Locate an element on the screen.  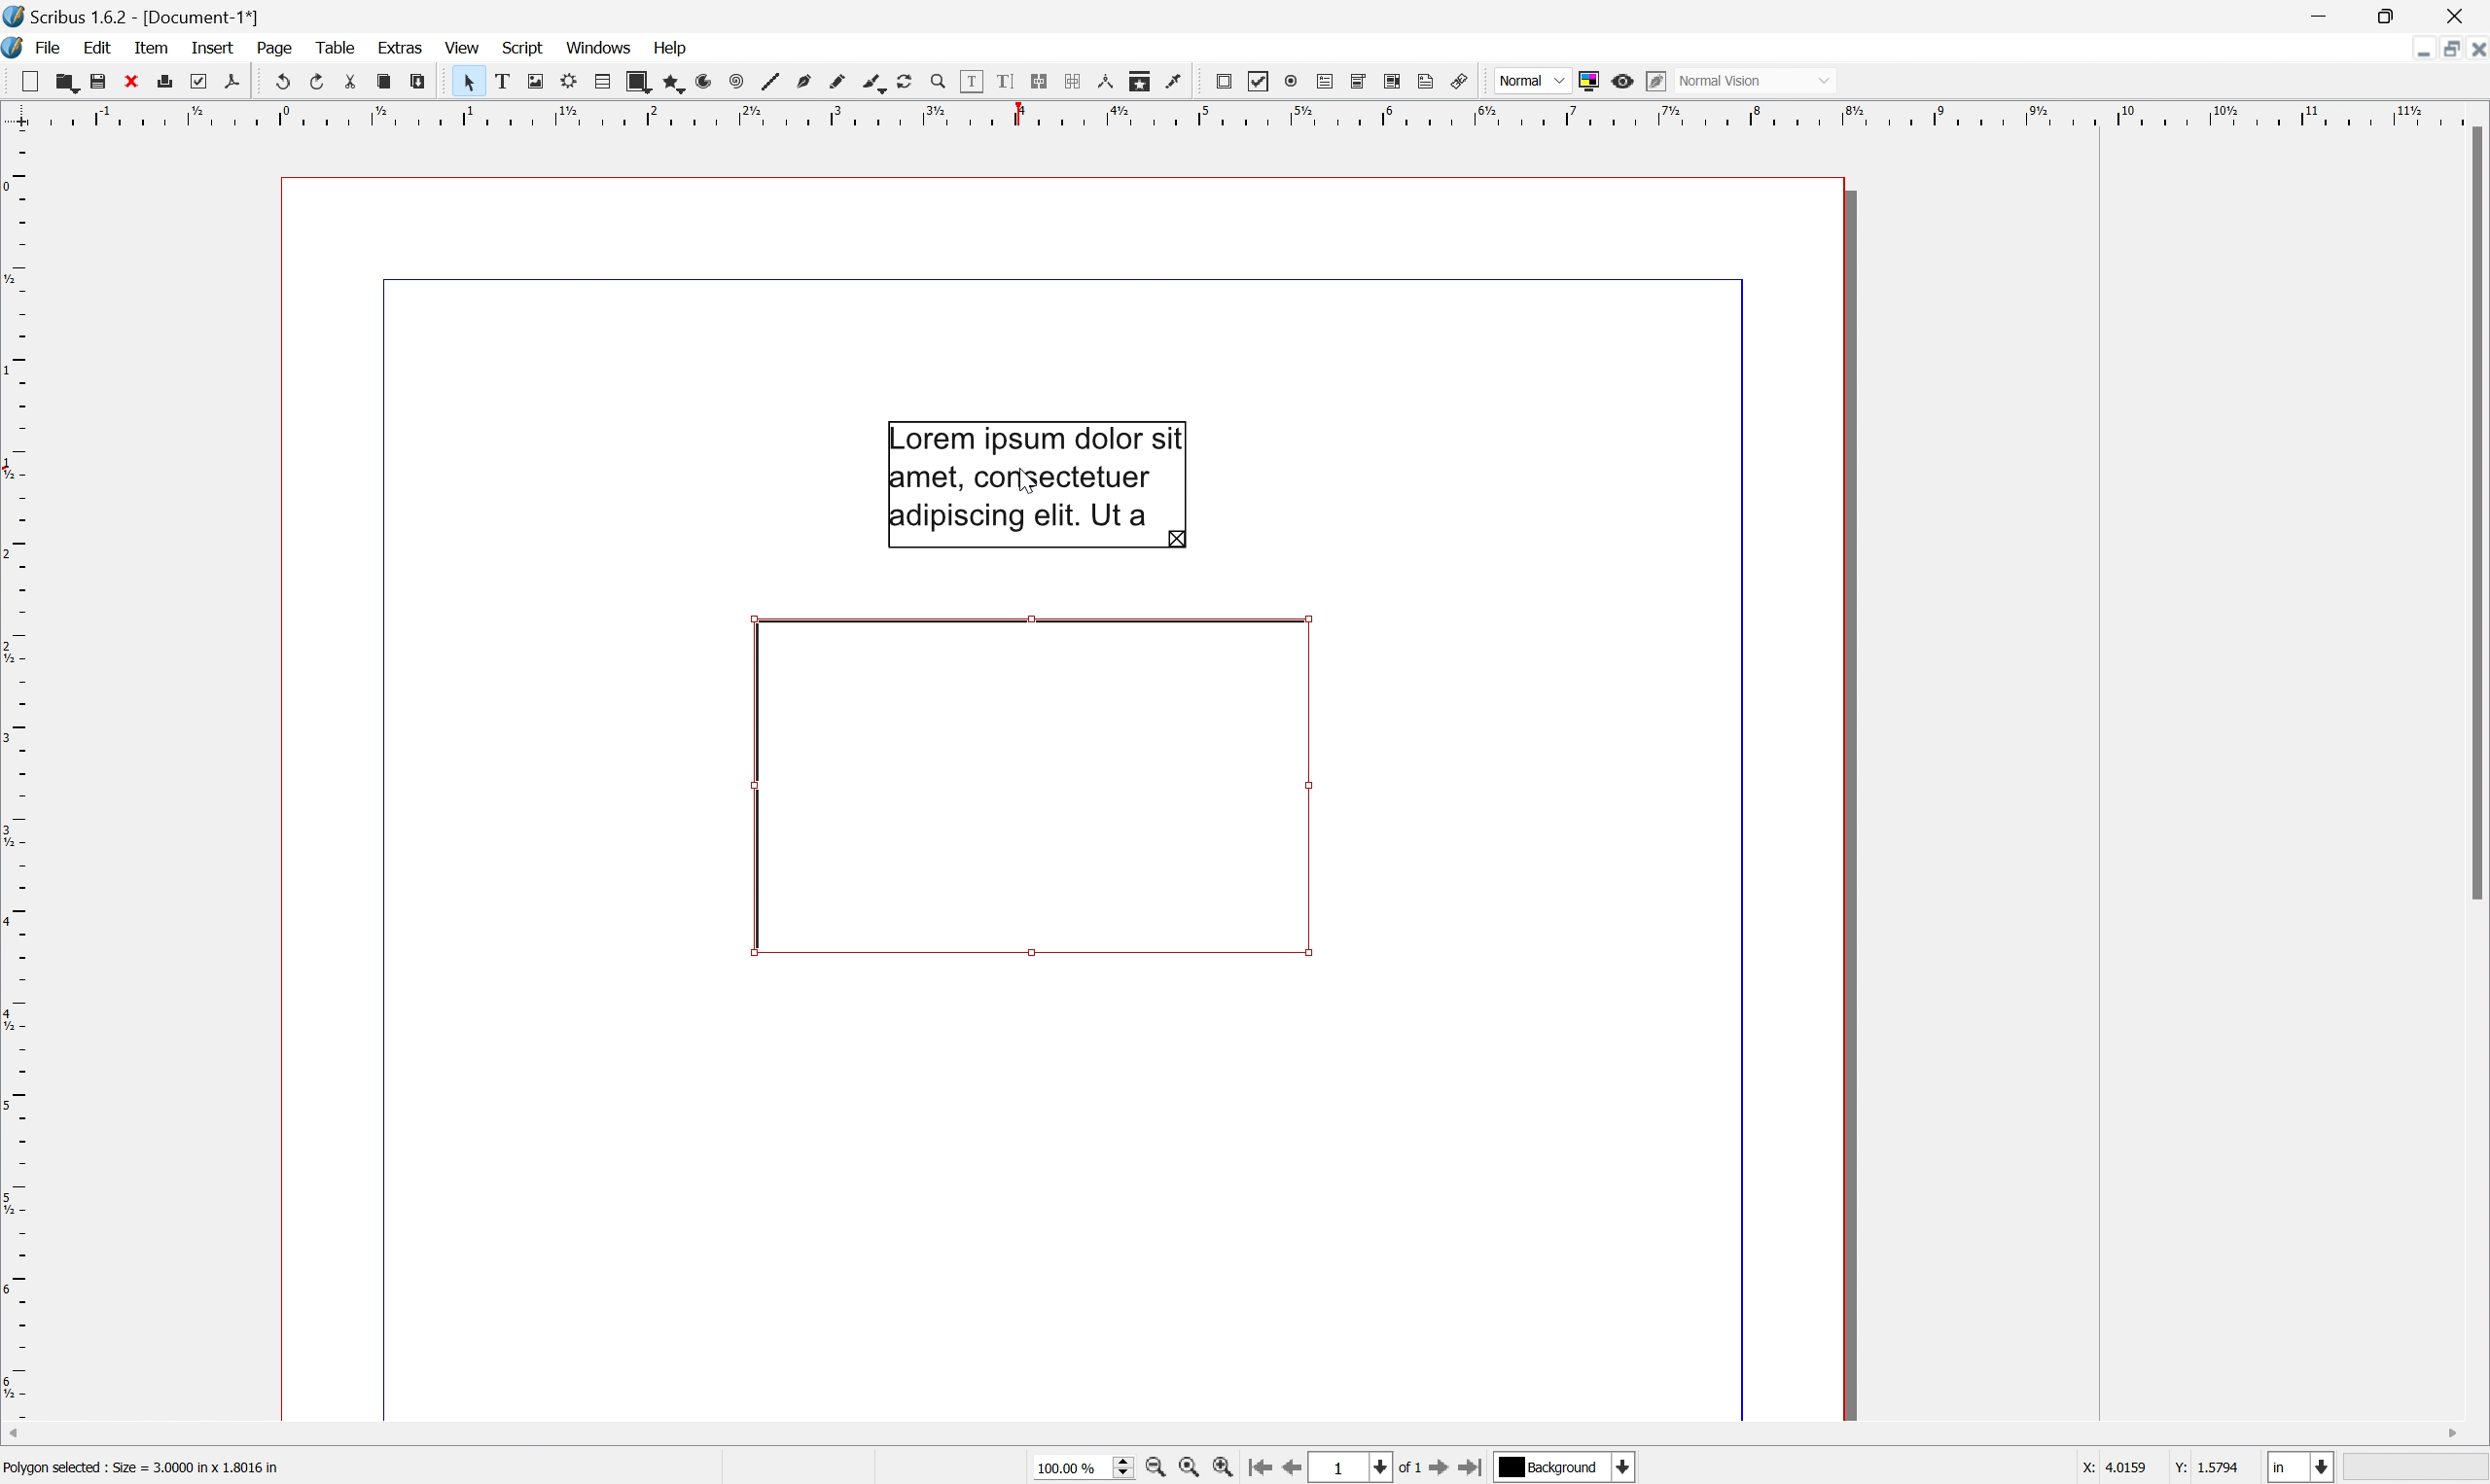
x: 4.0159 is located at coordinates (2111, 1471).